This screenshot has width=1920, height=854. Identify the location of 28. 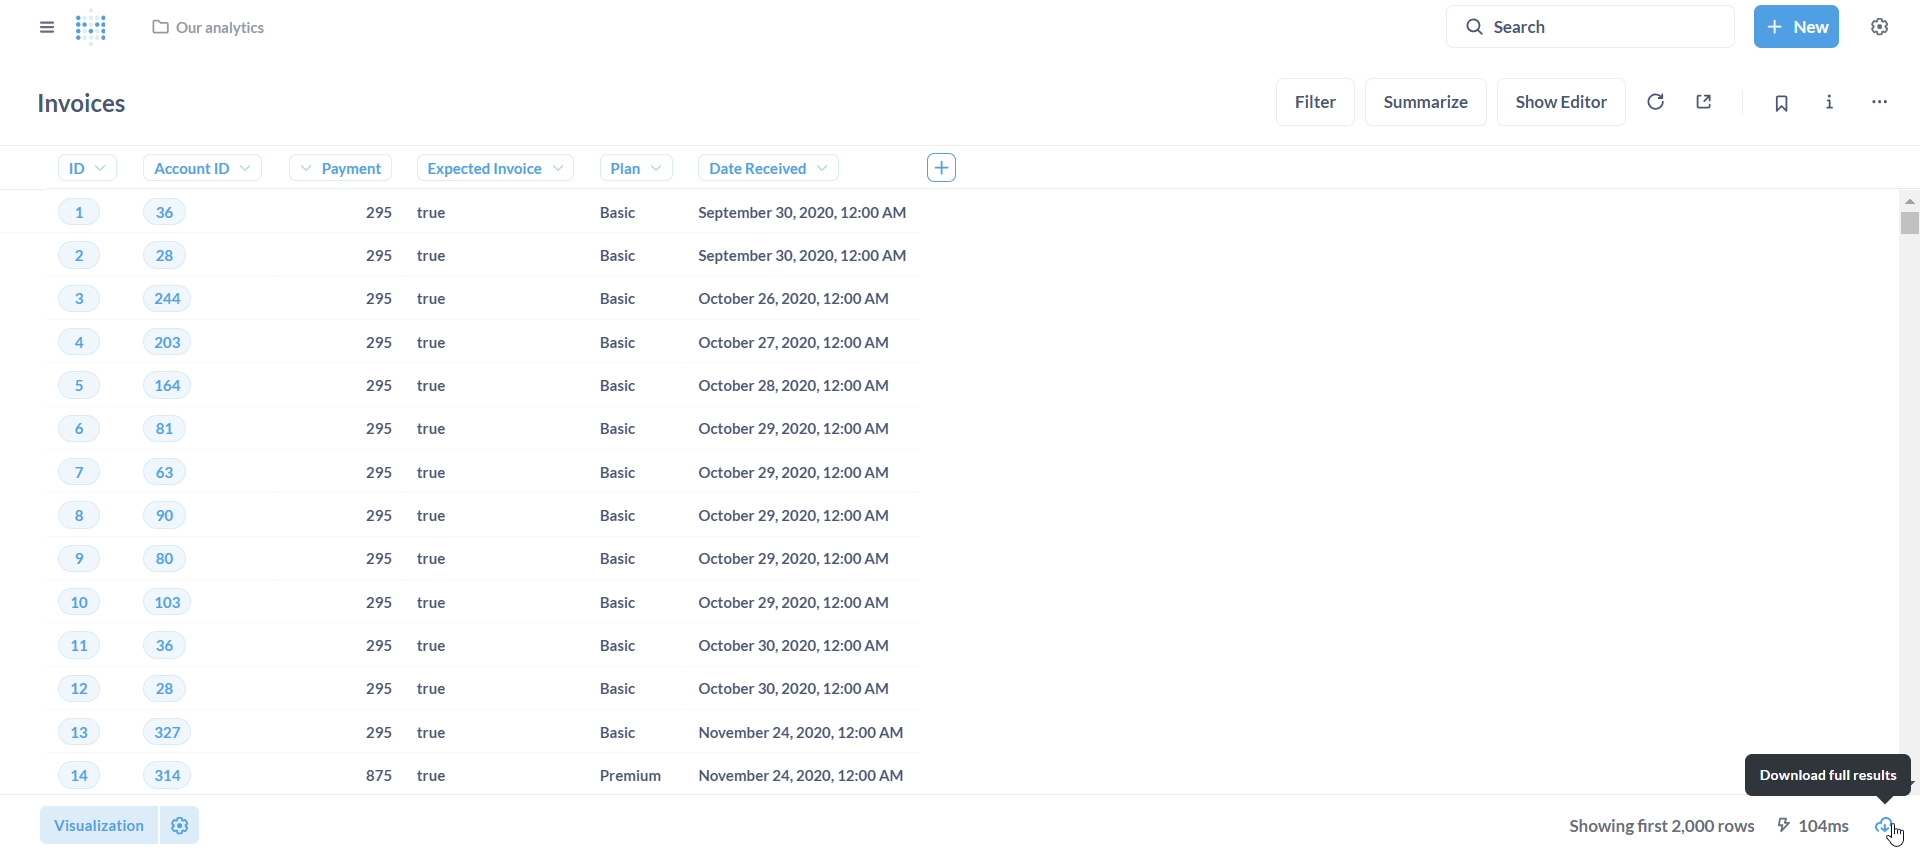
(154, 690).